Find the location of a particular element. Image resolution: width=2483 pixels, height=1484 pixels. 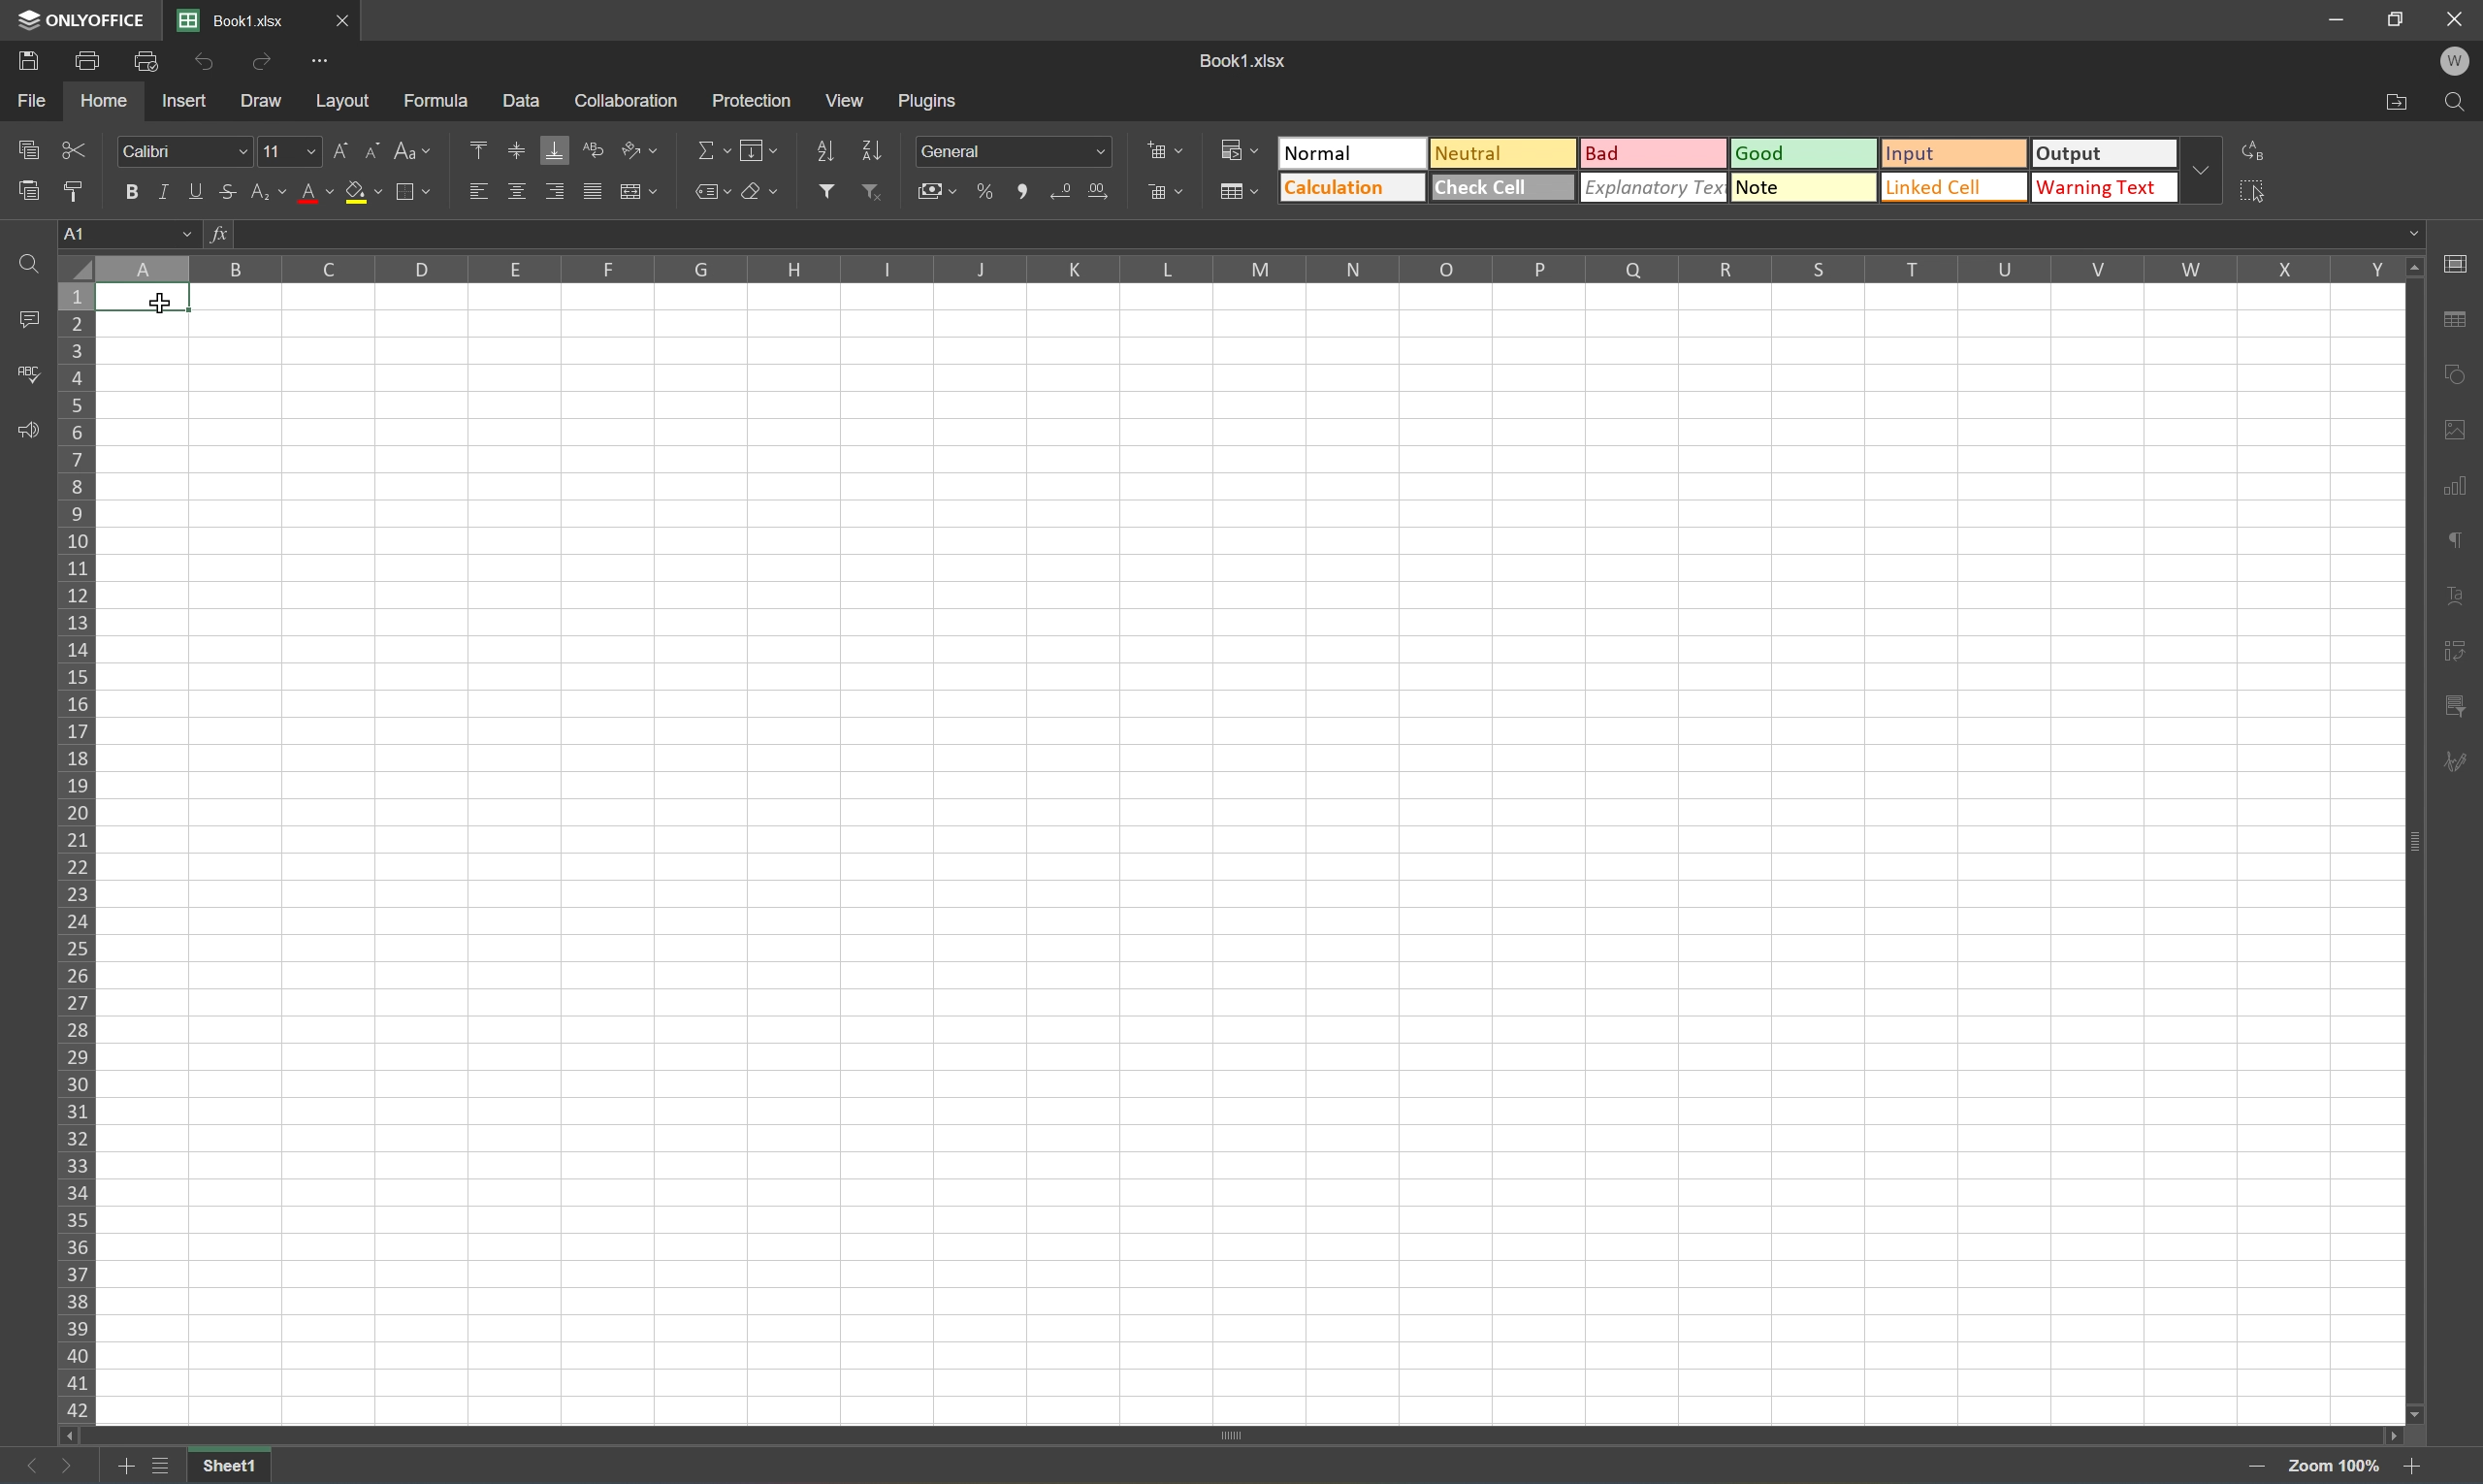

Table settings is located at coordinates (2454, 324).